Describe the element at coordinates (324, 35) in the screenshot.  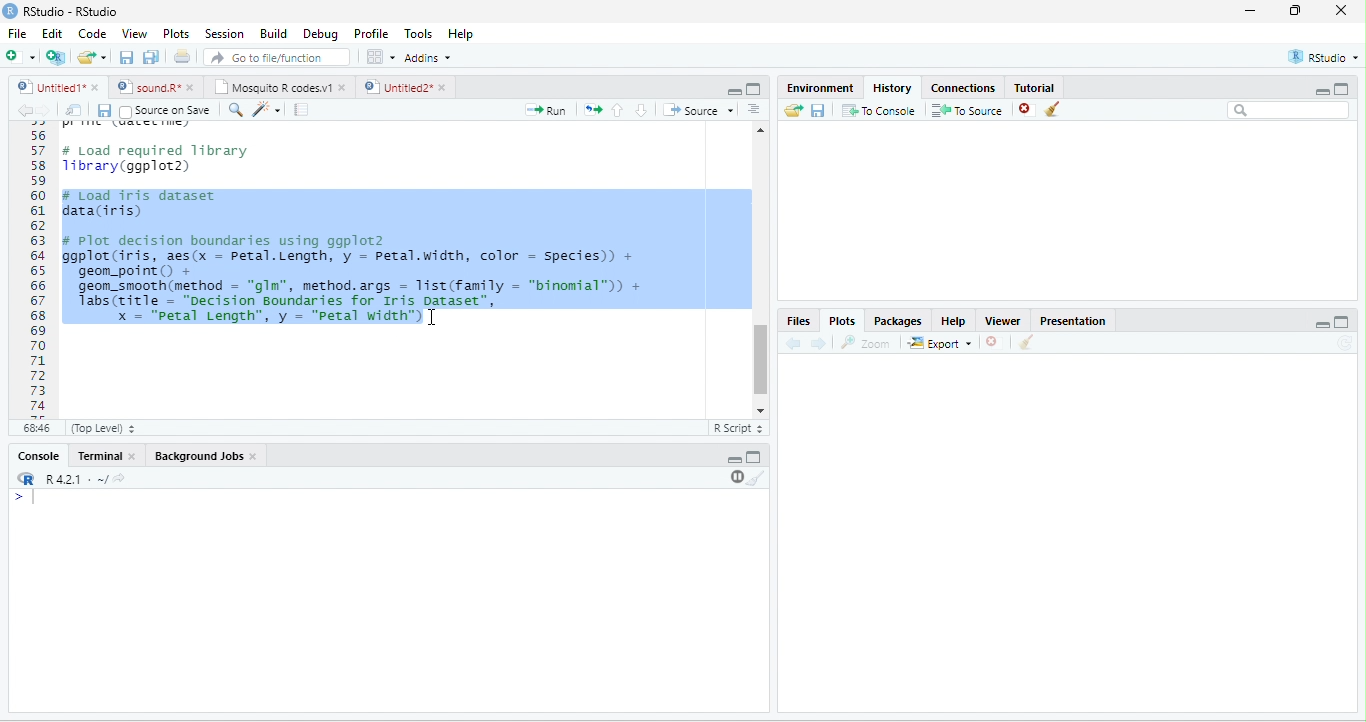
I see `Debug` at that location.